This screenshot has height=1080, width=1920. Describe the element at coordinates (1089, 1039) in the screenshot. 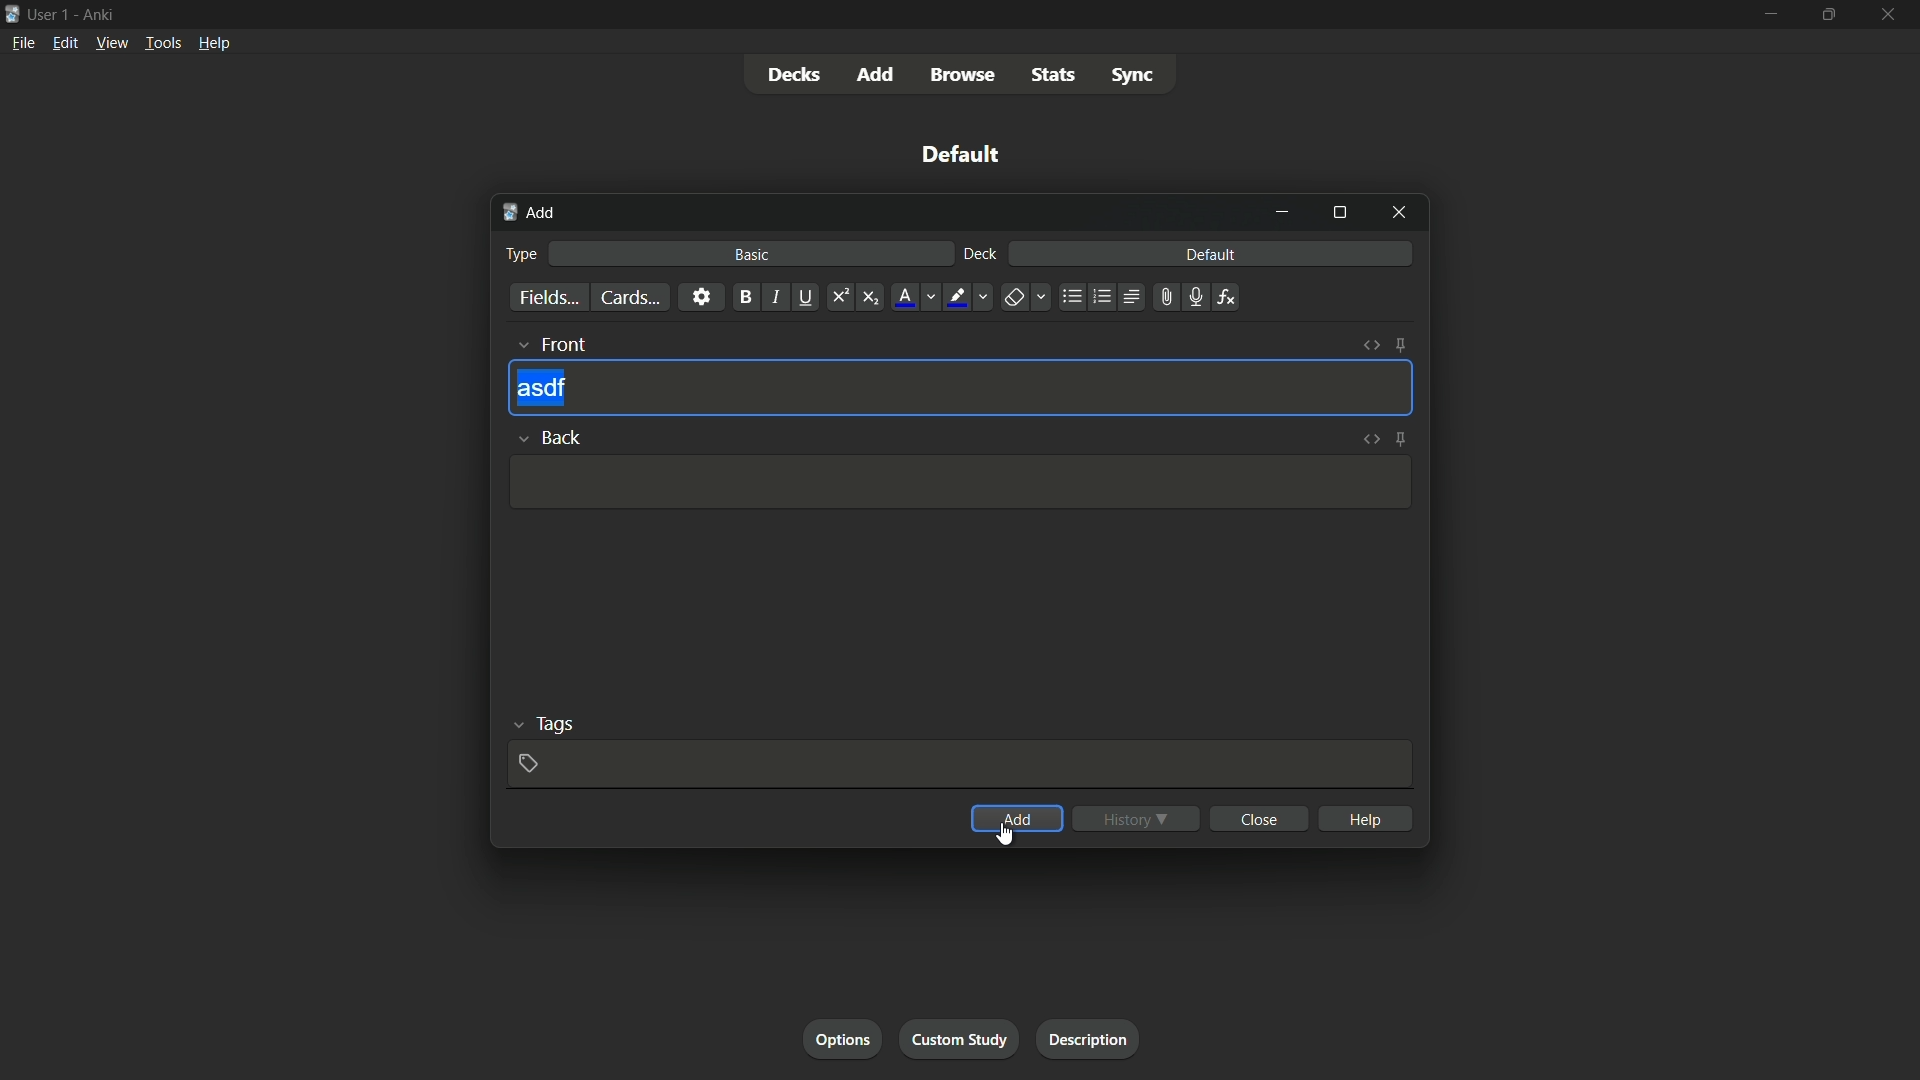

I see `description` at that location.